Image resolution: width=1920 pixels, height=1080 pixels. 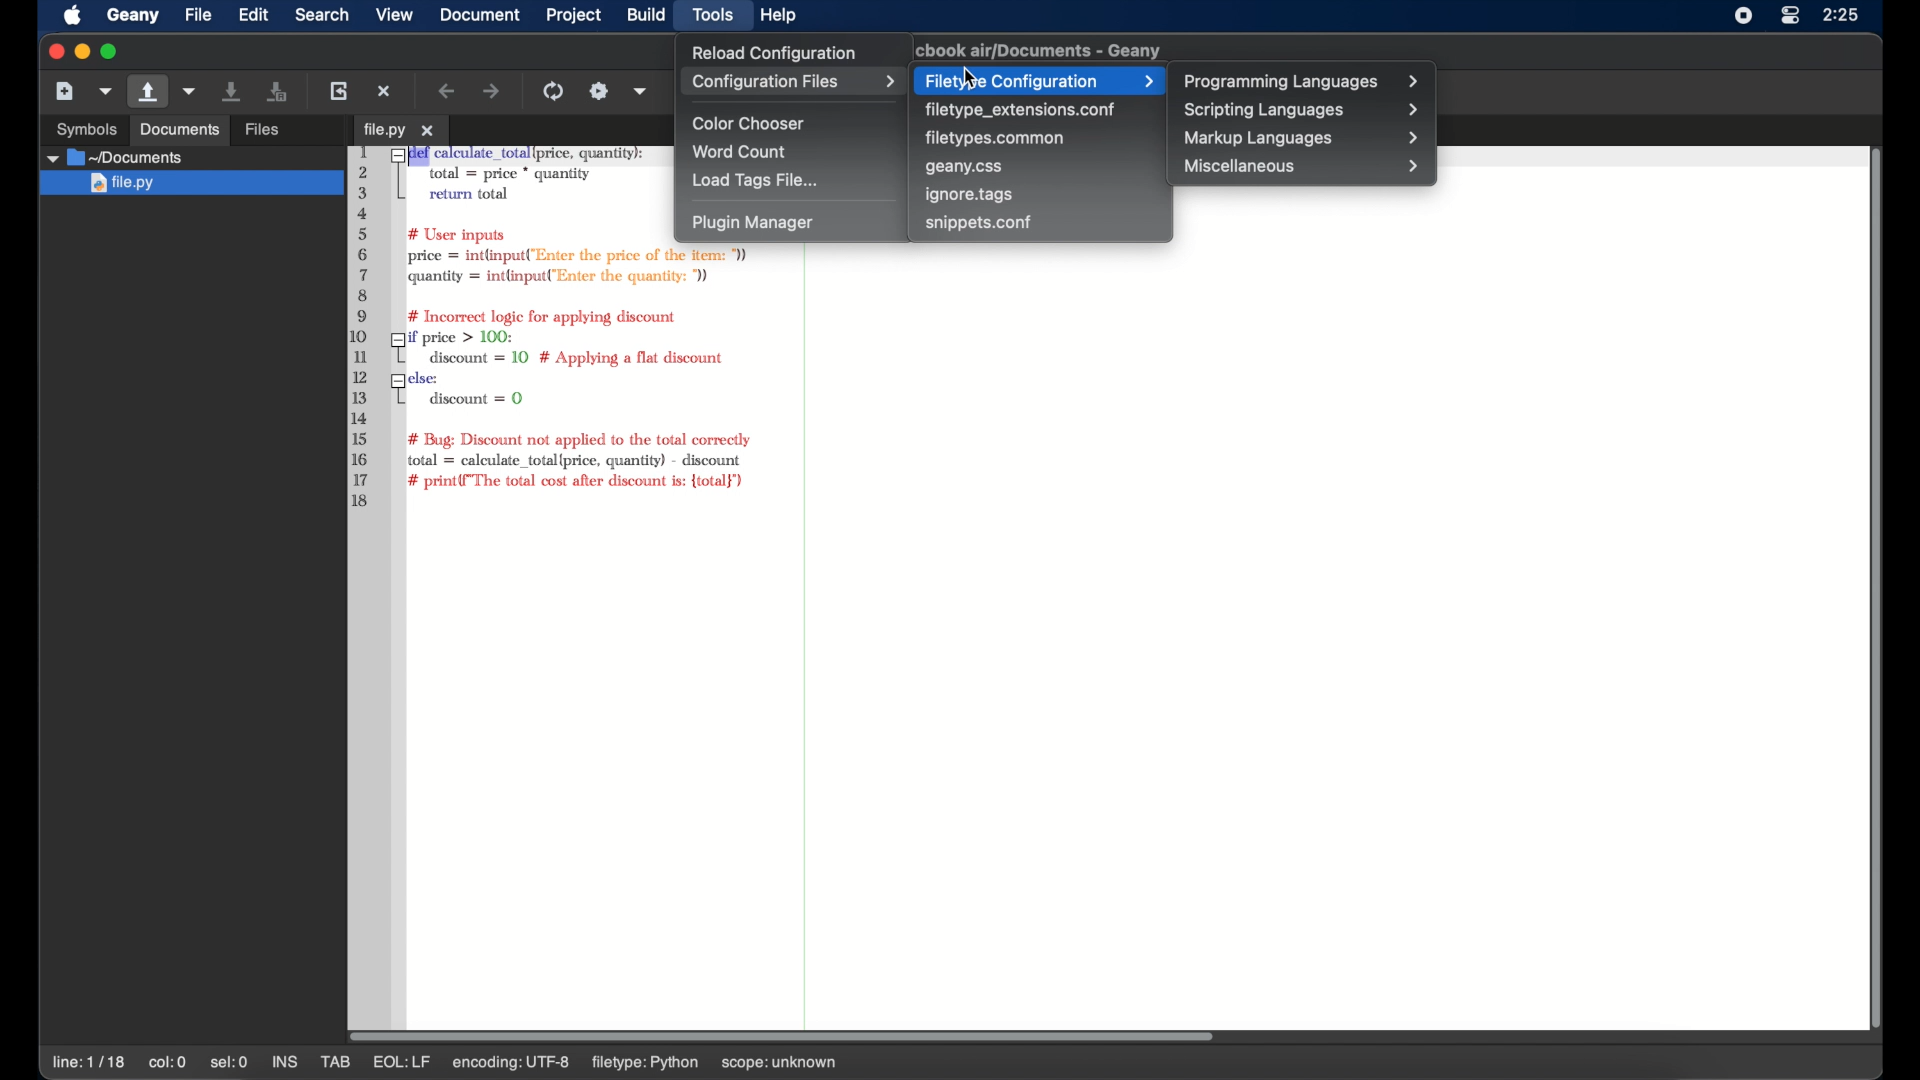 I want to click on scripting language, so click(x=1303, y=111).